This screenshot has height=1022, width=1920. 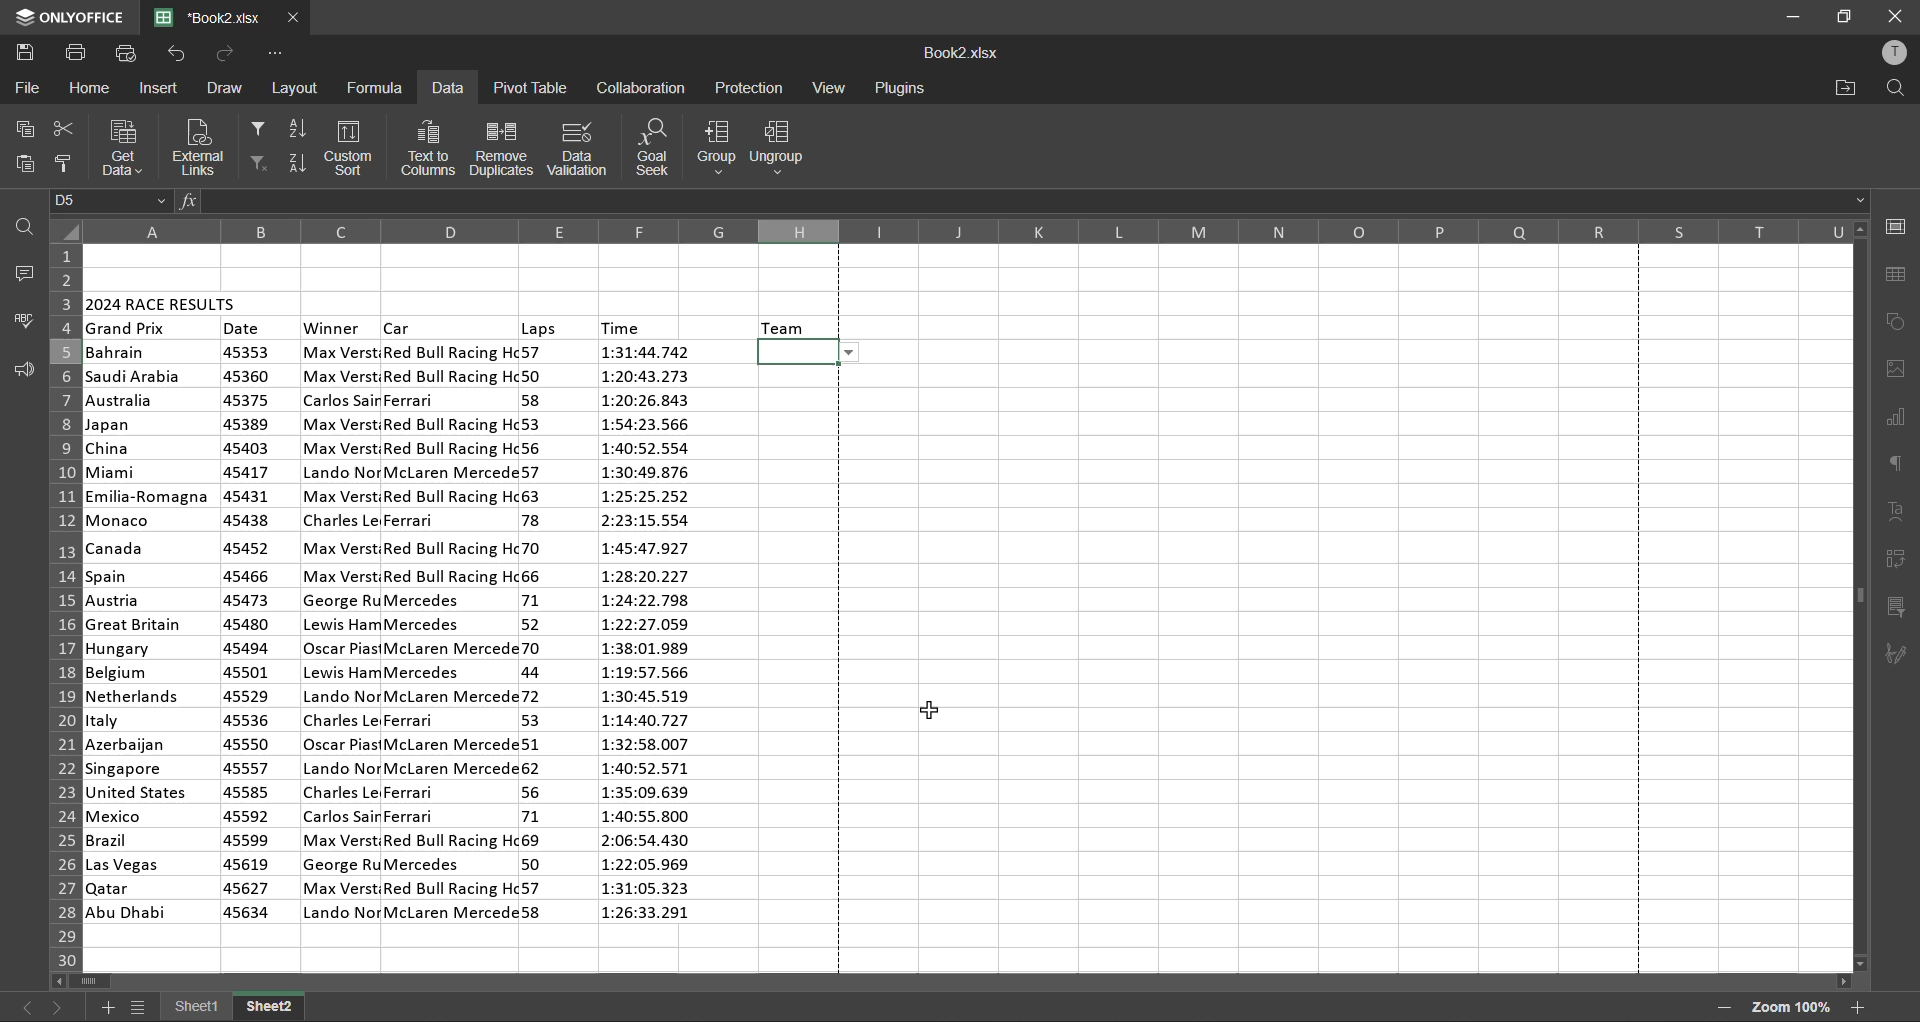 I want to click on sheet names, so click(x=234, y=1009).